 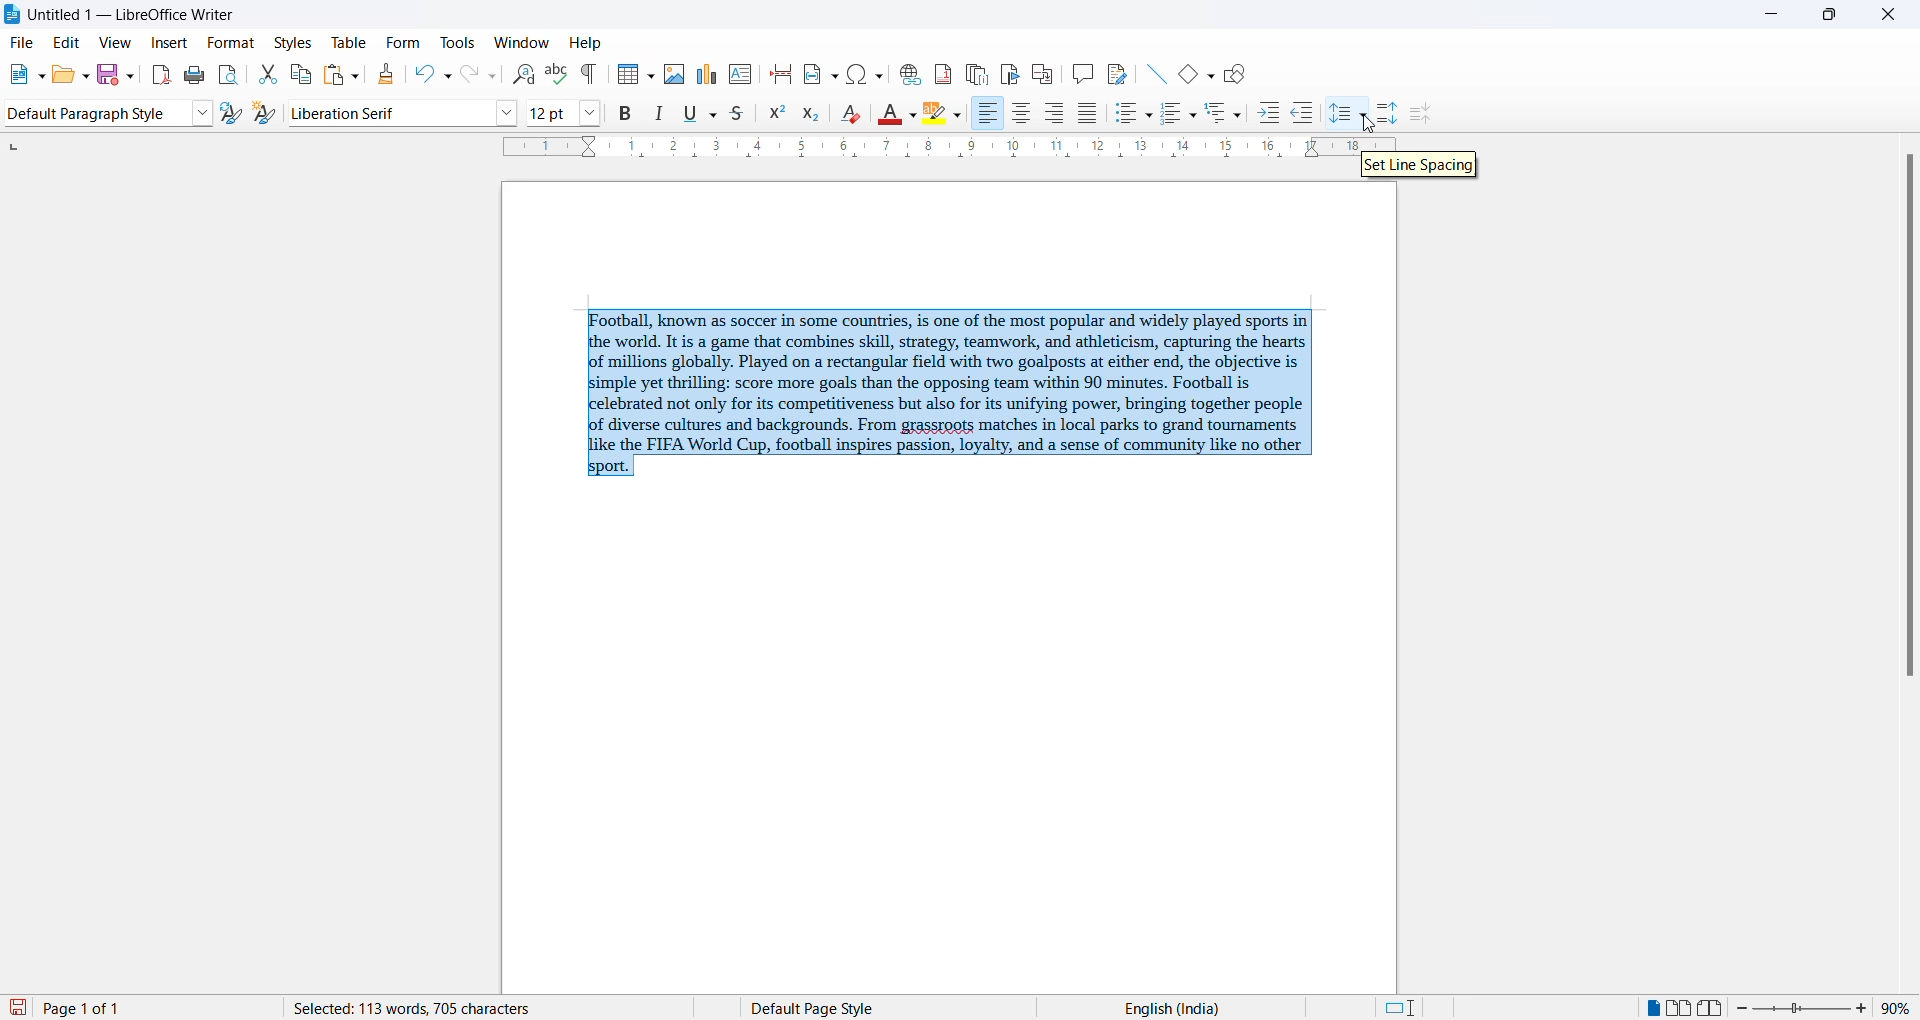 What do you see at coordinates (205, 112) in the screenshot?
I see `style options` at bounding box center [205, 112].